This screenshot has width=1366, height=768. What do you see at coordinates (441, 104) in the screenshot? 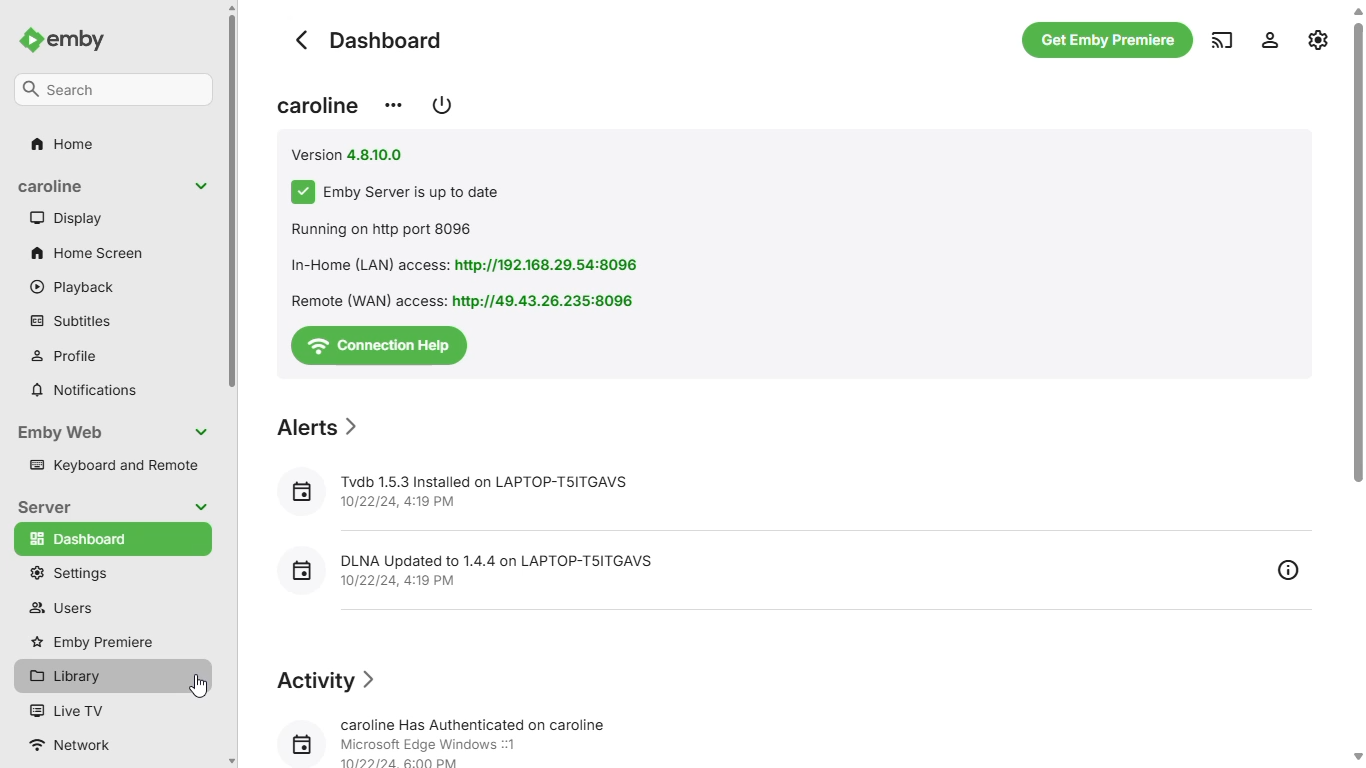
I see `restart/shutdown emby server` at bounding box center [441, 104].